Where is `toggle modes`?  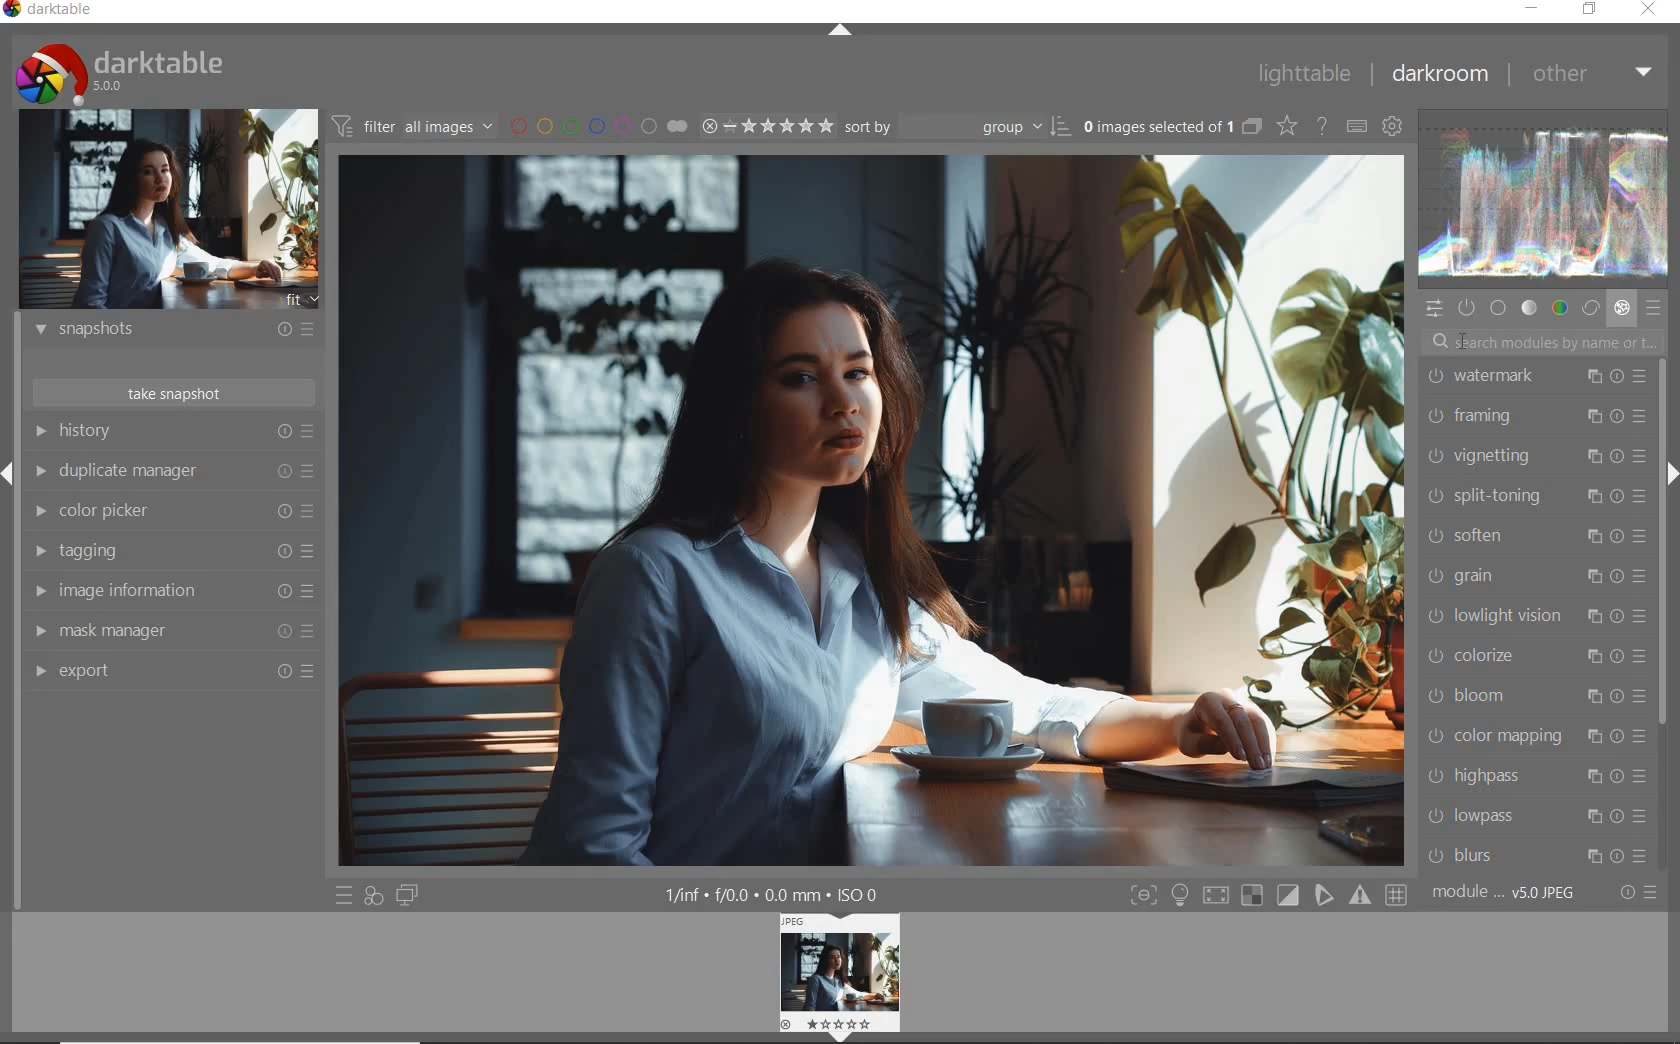 toggle modes is located at coordinates (1269, 895).